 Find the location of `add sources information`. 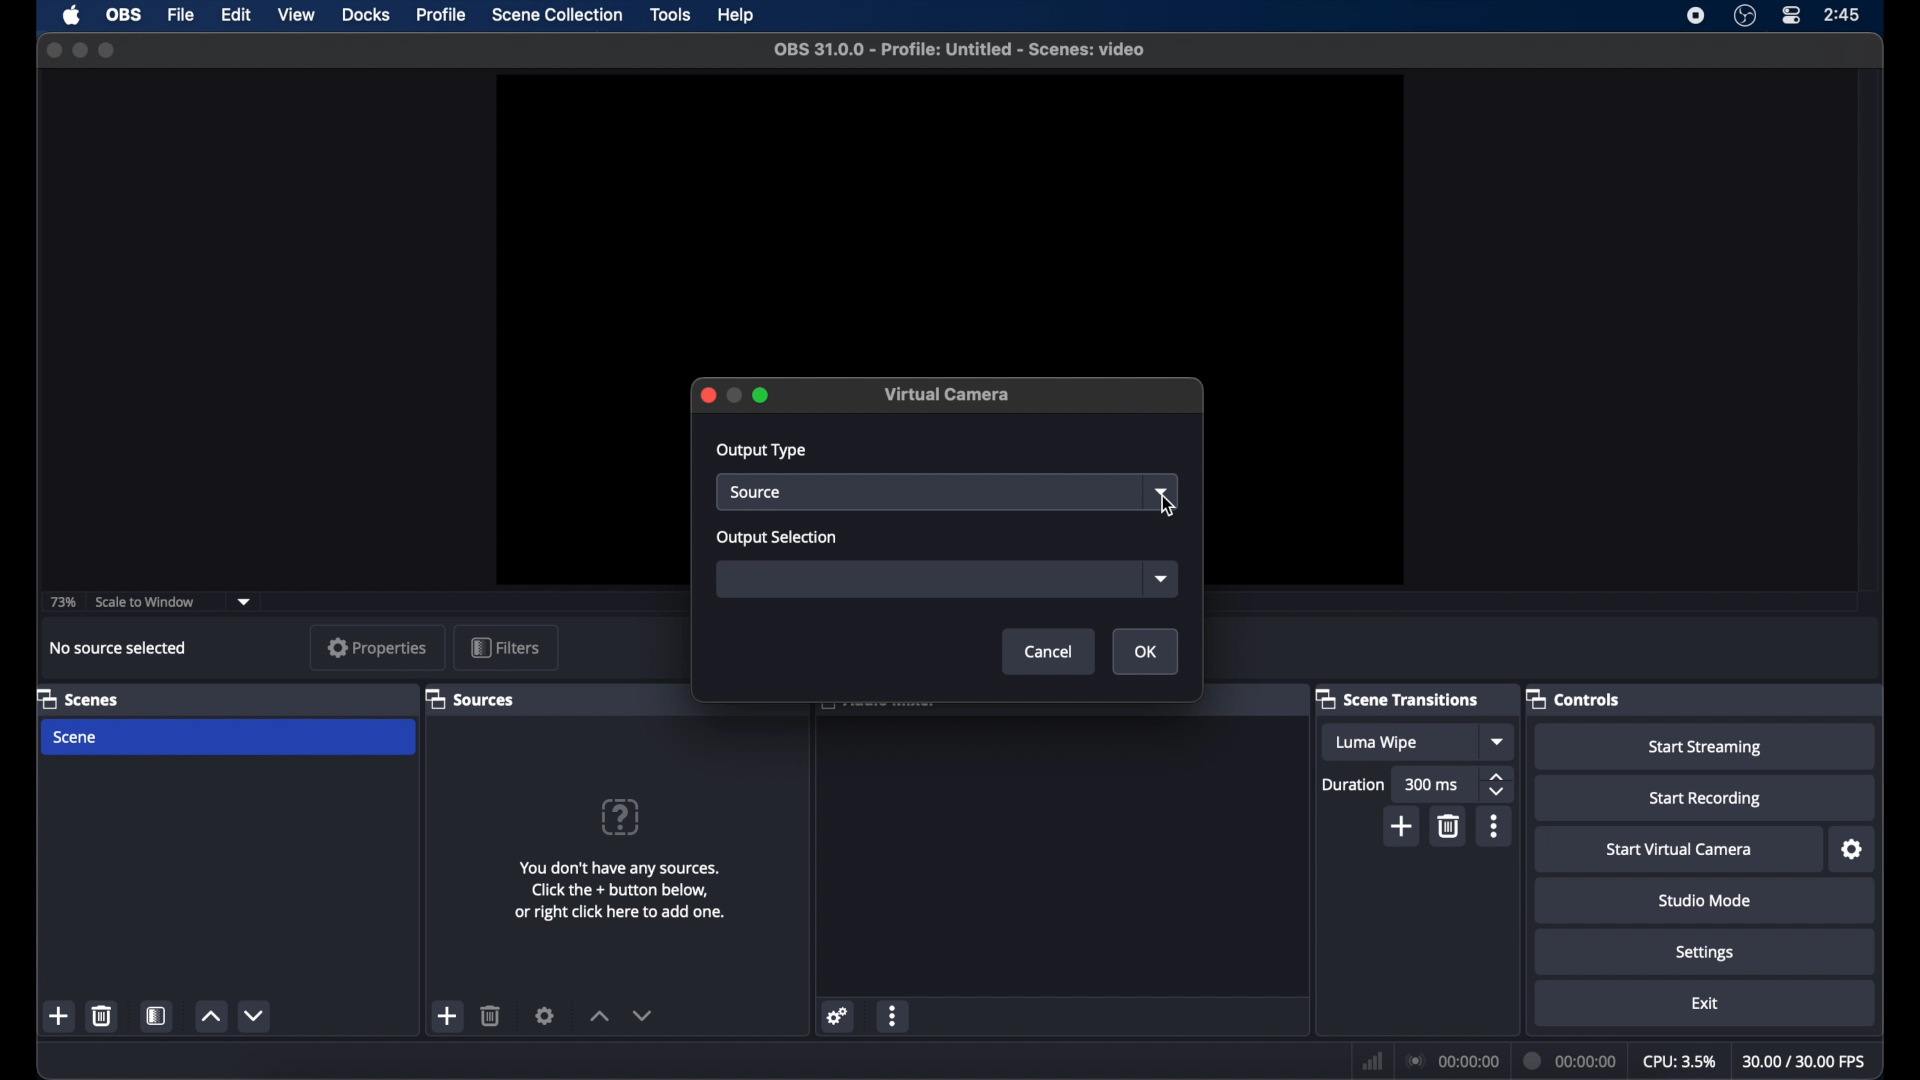

add sources information is located at coordinates (619, 890).